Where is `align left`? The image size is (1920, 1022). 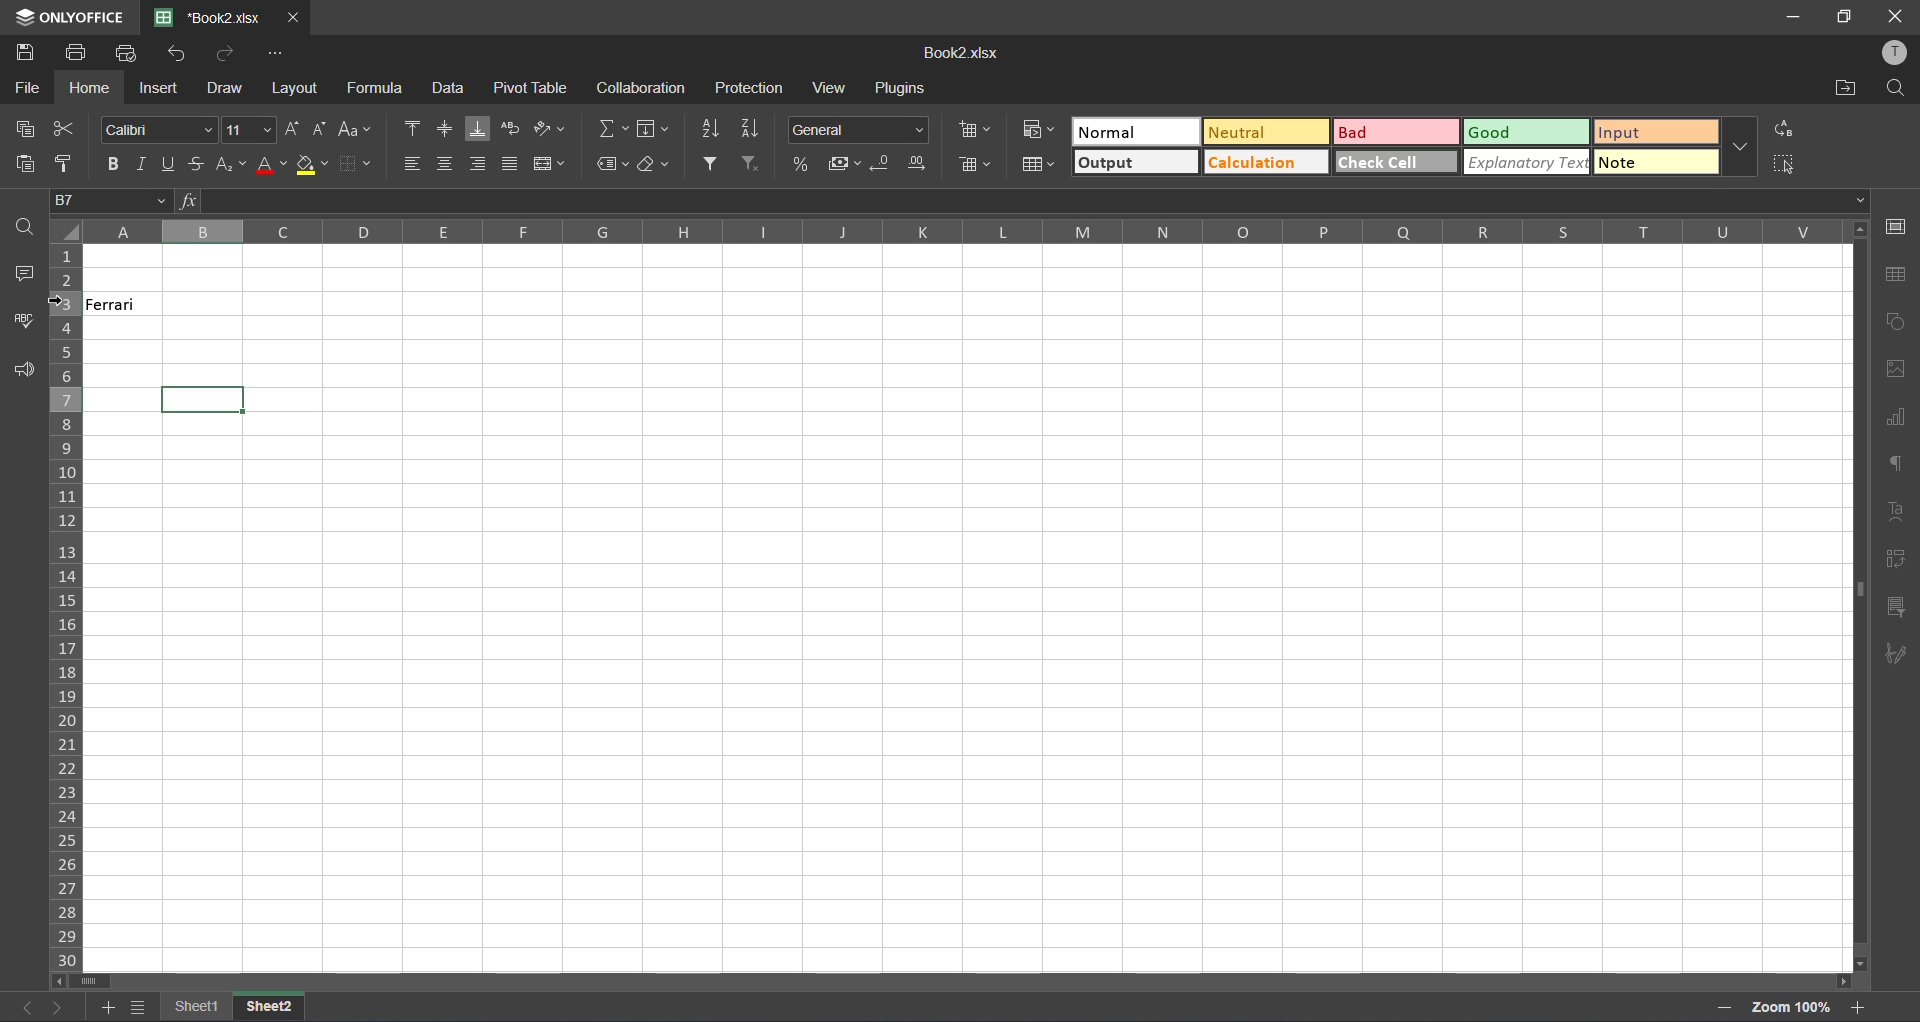 align left is located at coordinates (410, 163).